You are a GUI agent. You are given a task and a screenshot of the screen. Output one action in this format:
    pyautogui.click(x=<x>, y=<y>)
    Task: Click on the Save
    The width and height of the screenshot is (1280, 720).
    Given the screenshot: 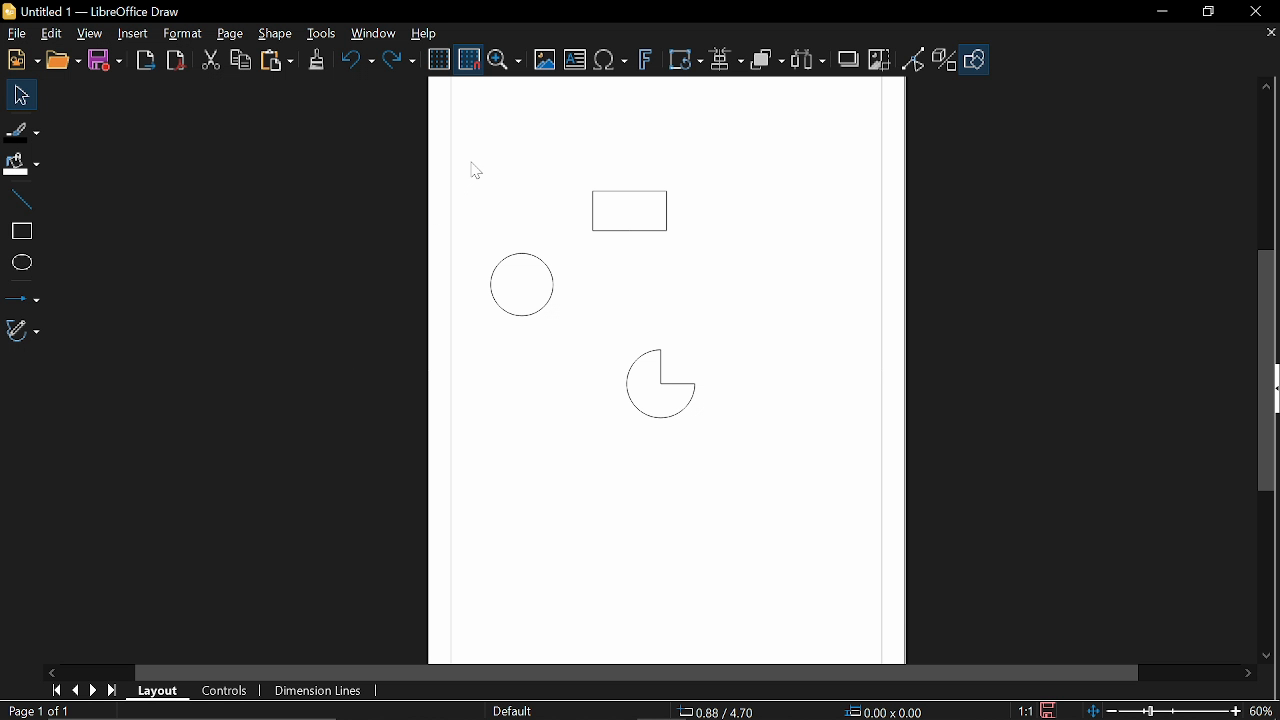 What is the action you would take?
    pyautogui.click(x=1046, y=709)
    